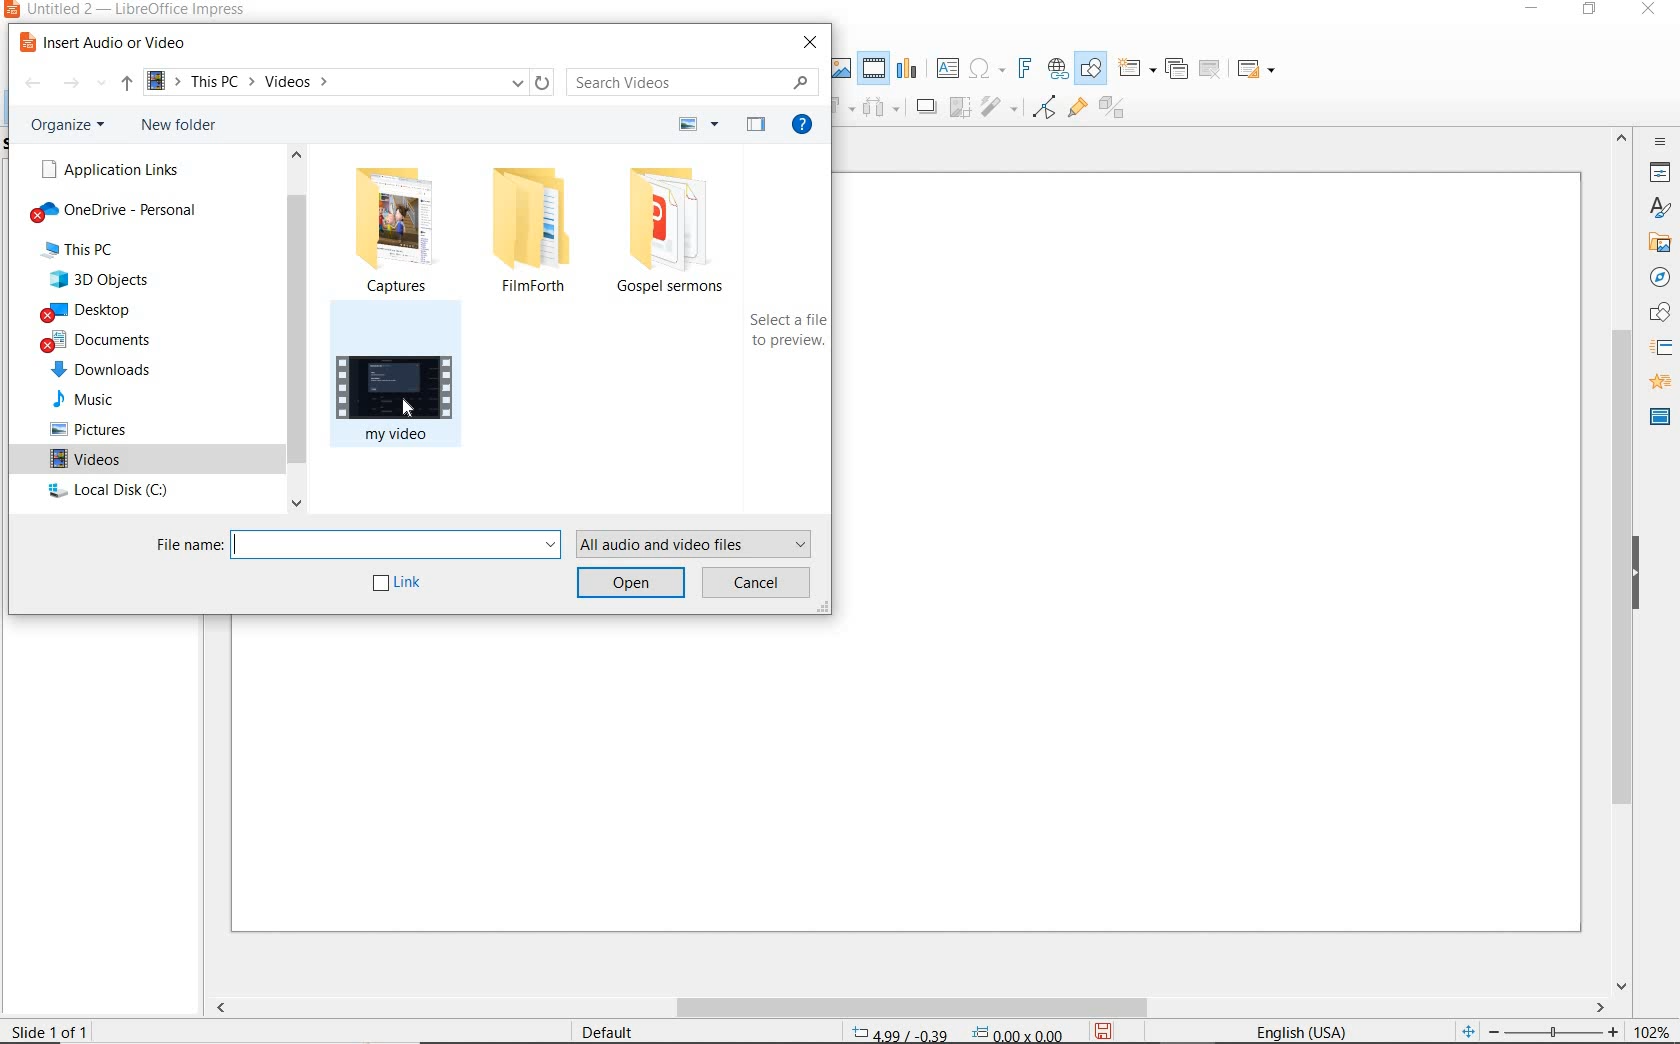 The image size is (1680, 1044). What do you see at coordinates (33, 84) in the screenshot?
I see `BACK` at bounding box center [33, 84].